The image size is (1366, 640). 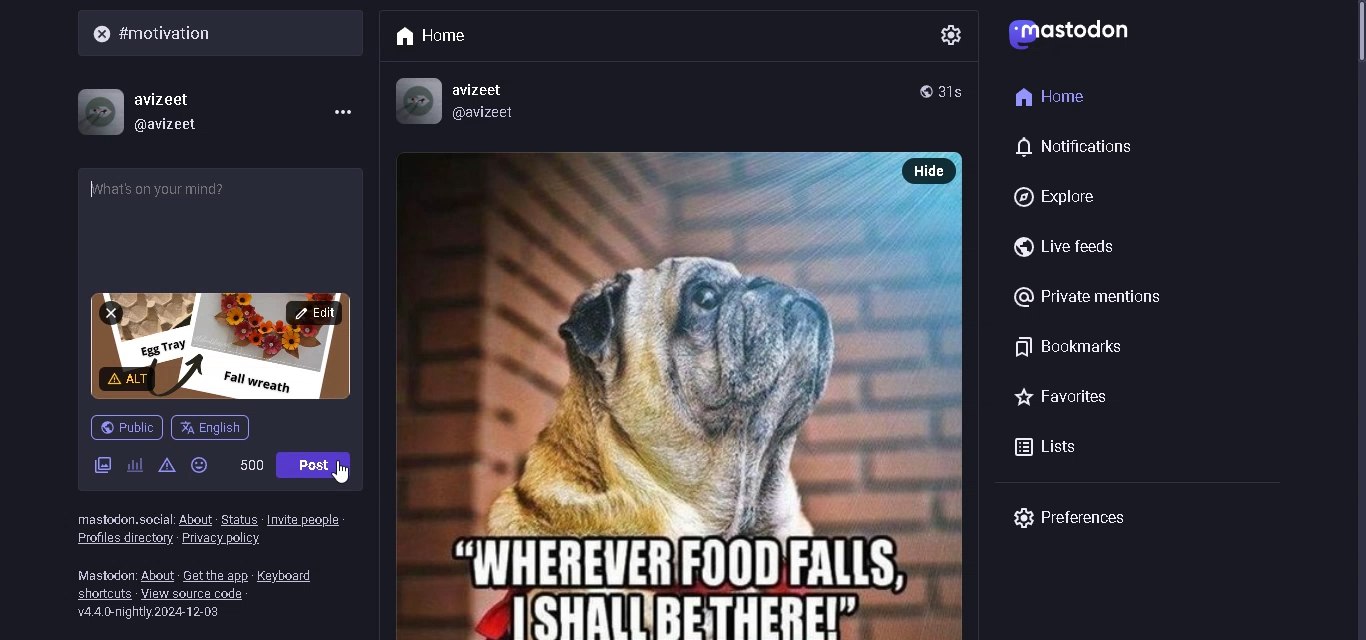 I want to click on Hide, so click(x=934, y=170).